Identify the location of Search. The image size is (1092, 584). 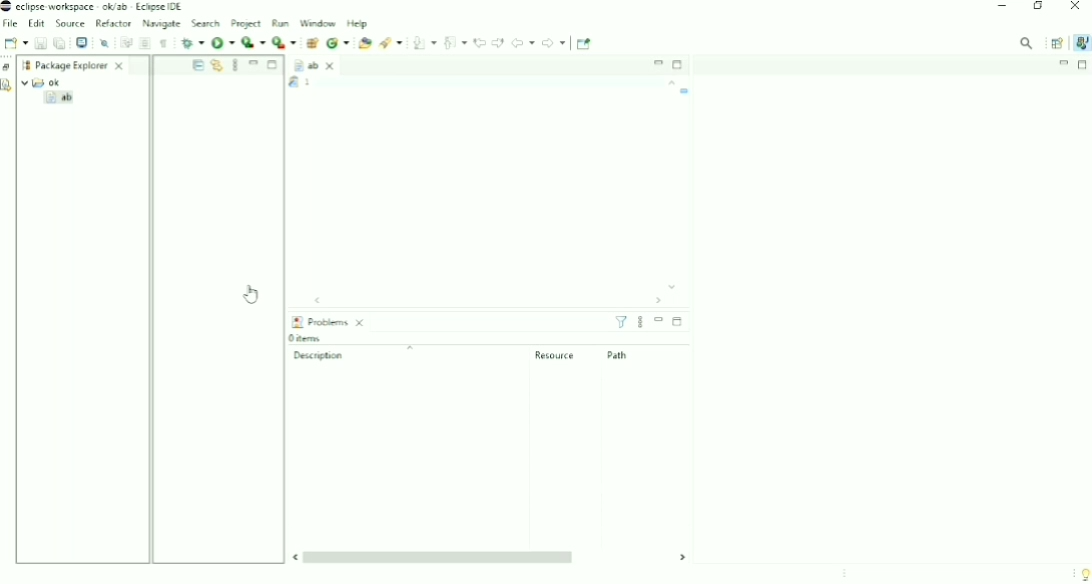
(390, 42).